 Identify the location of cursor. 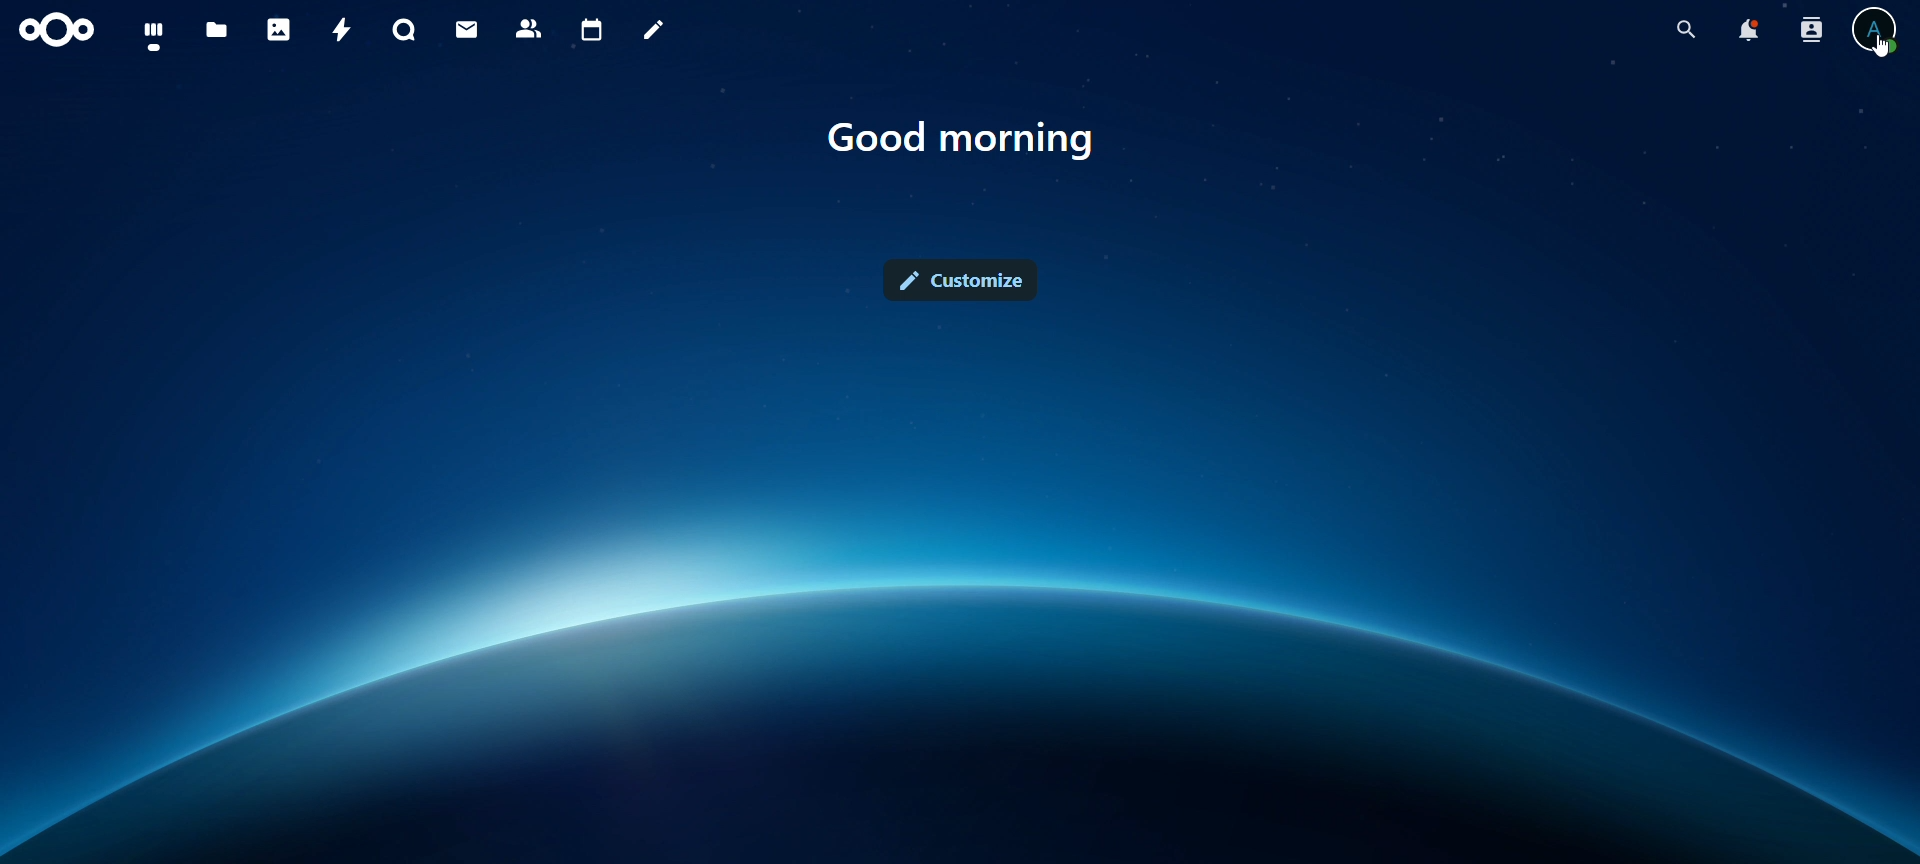
(1880, 53).